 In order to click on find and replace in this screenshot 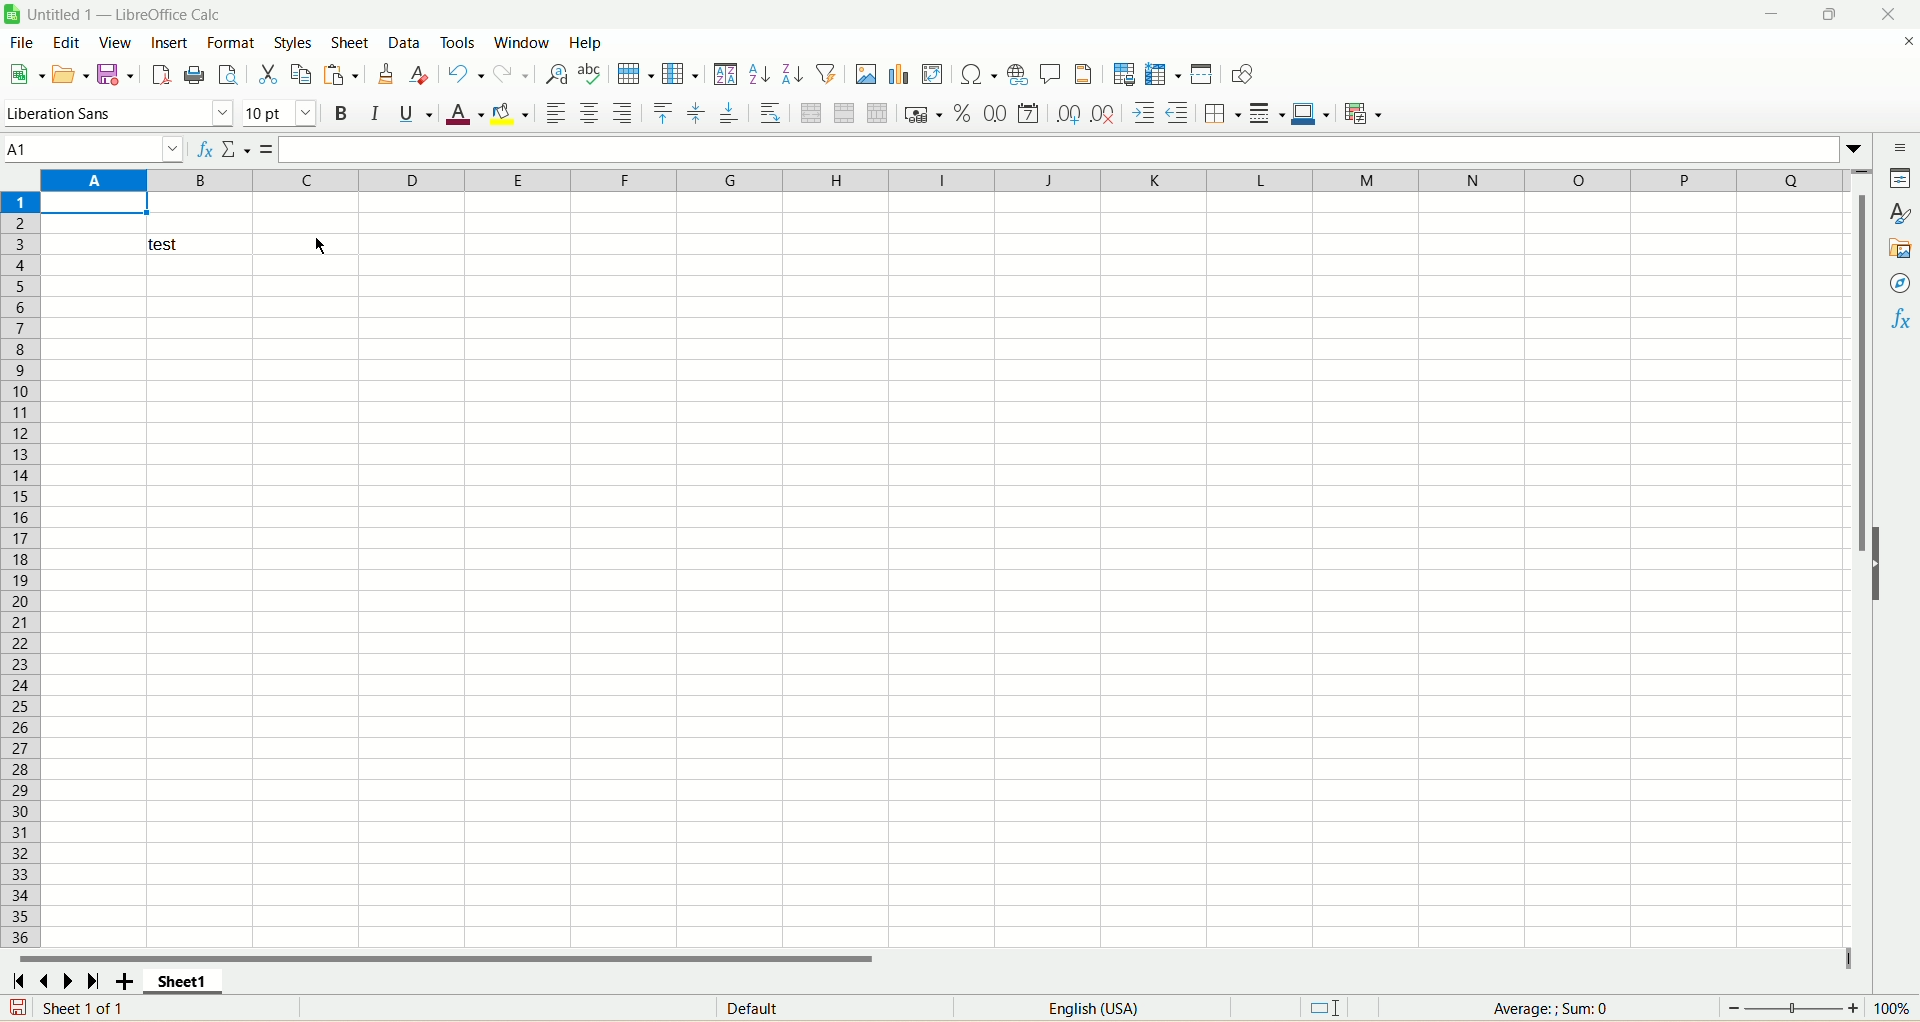, I will do `click(557, 74)`.